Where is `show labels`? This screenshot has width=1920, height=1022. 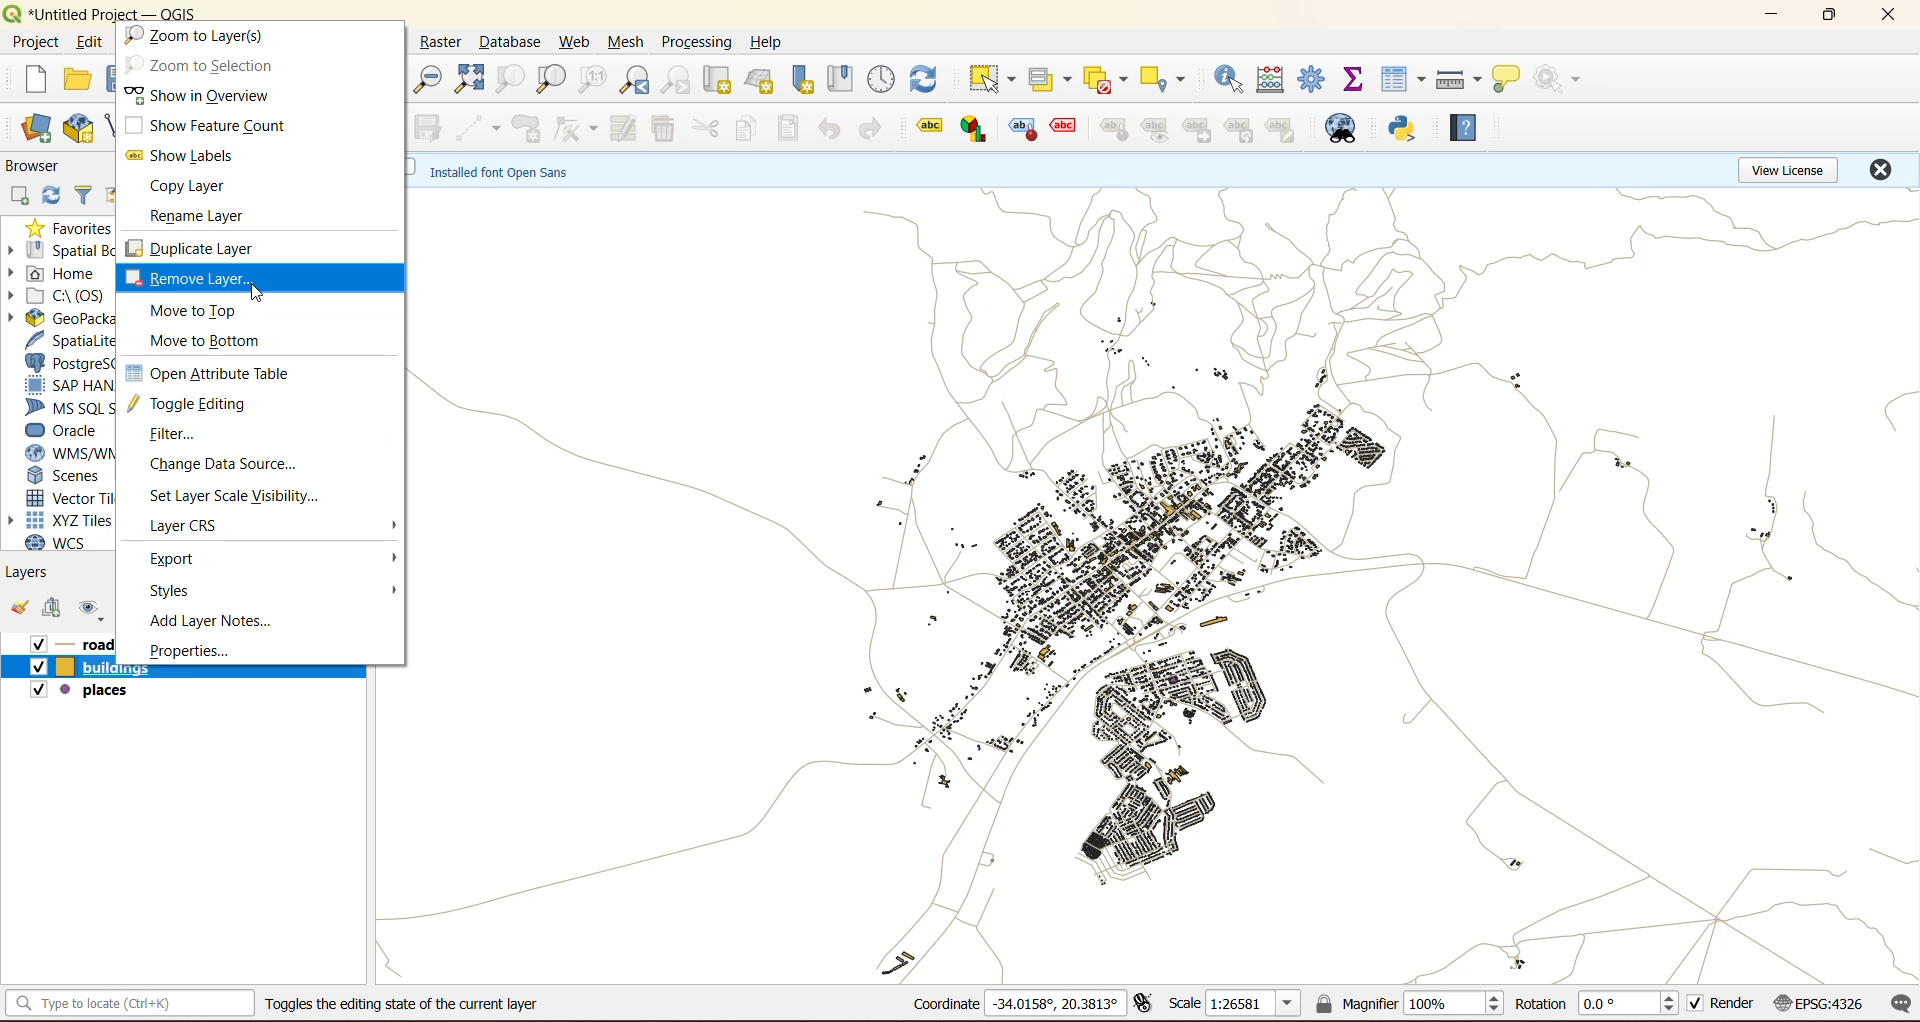 show labels is located at coordinates (203, 158).